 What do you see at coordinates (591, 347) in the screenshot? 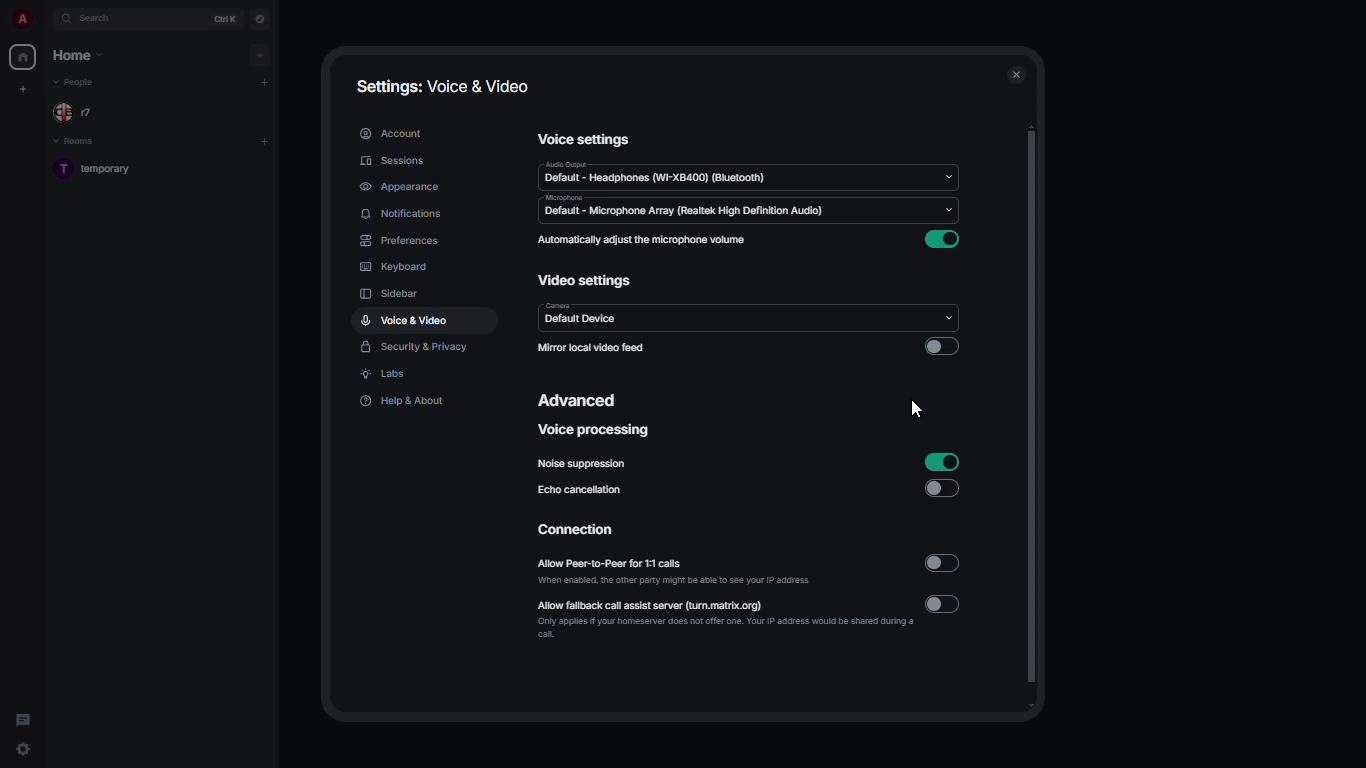
I see `mirror local video feed` at bounding box center [591, 347].